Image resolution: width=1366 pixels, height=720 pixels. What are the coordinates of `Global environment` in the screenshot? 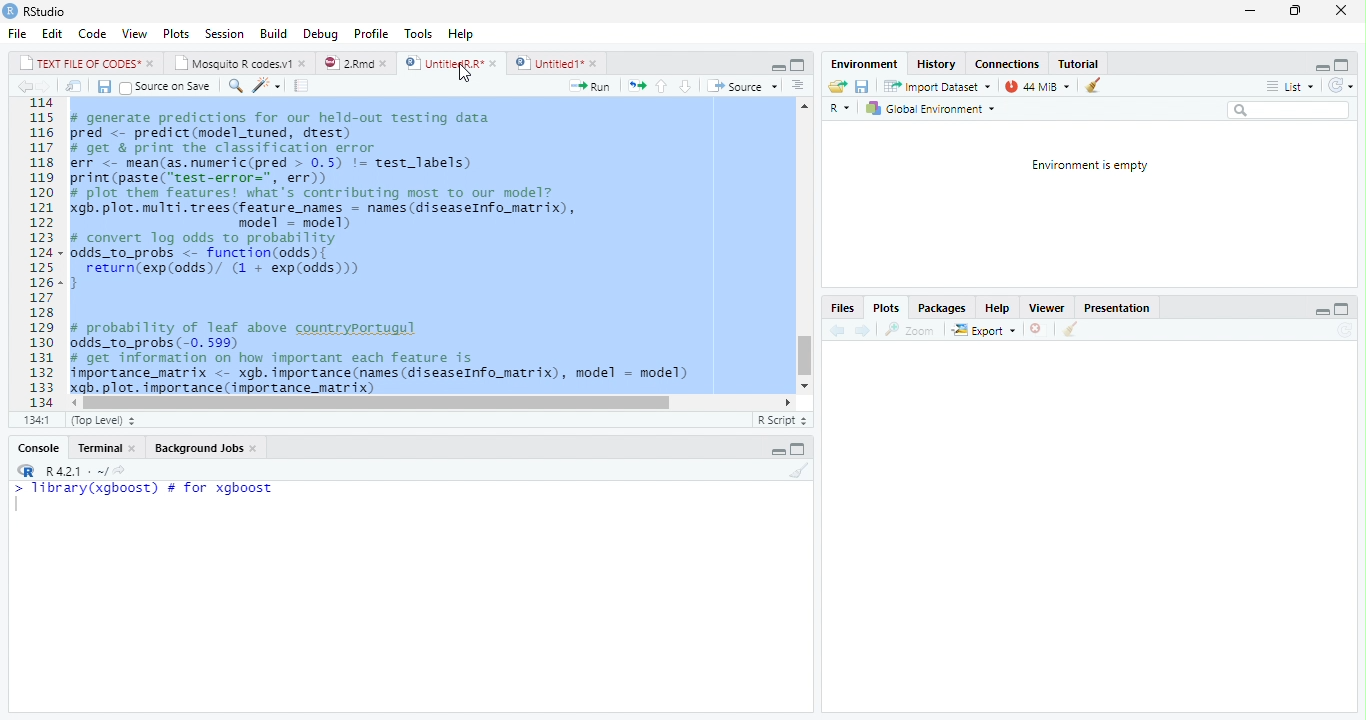 It's located at (930, 109).